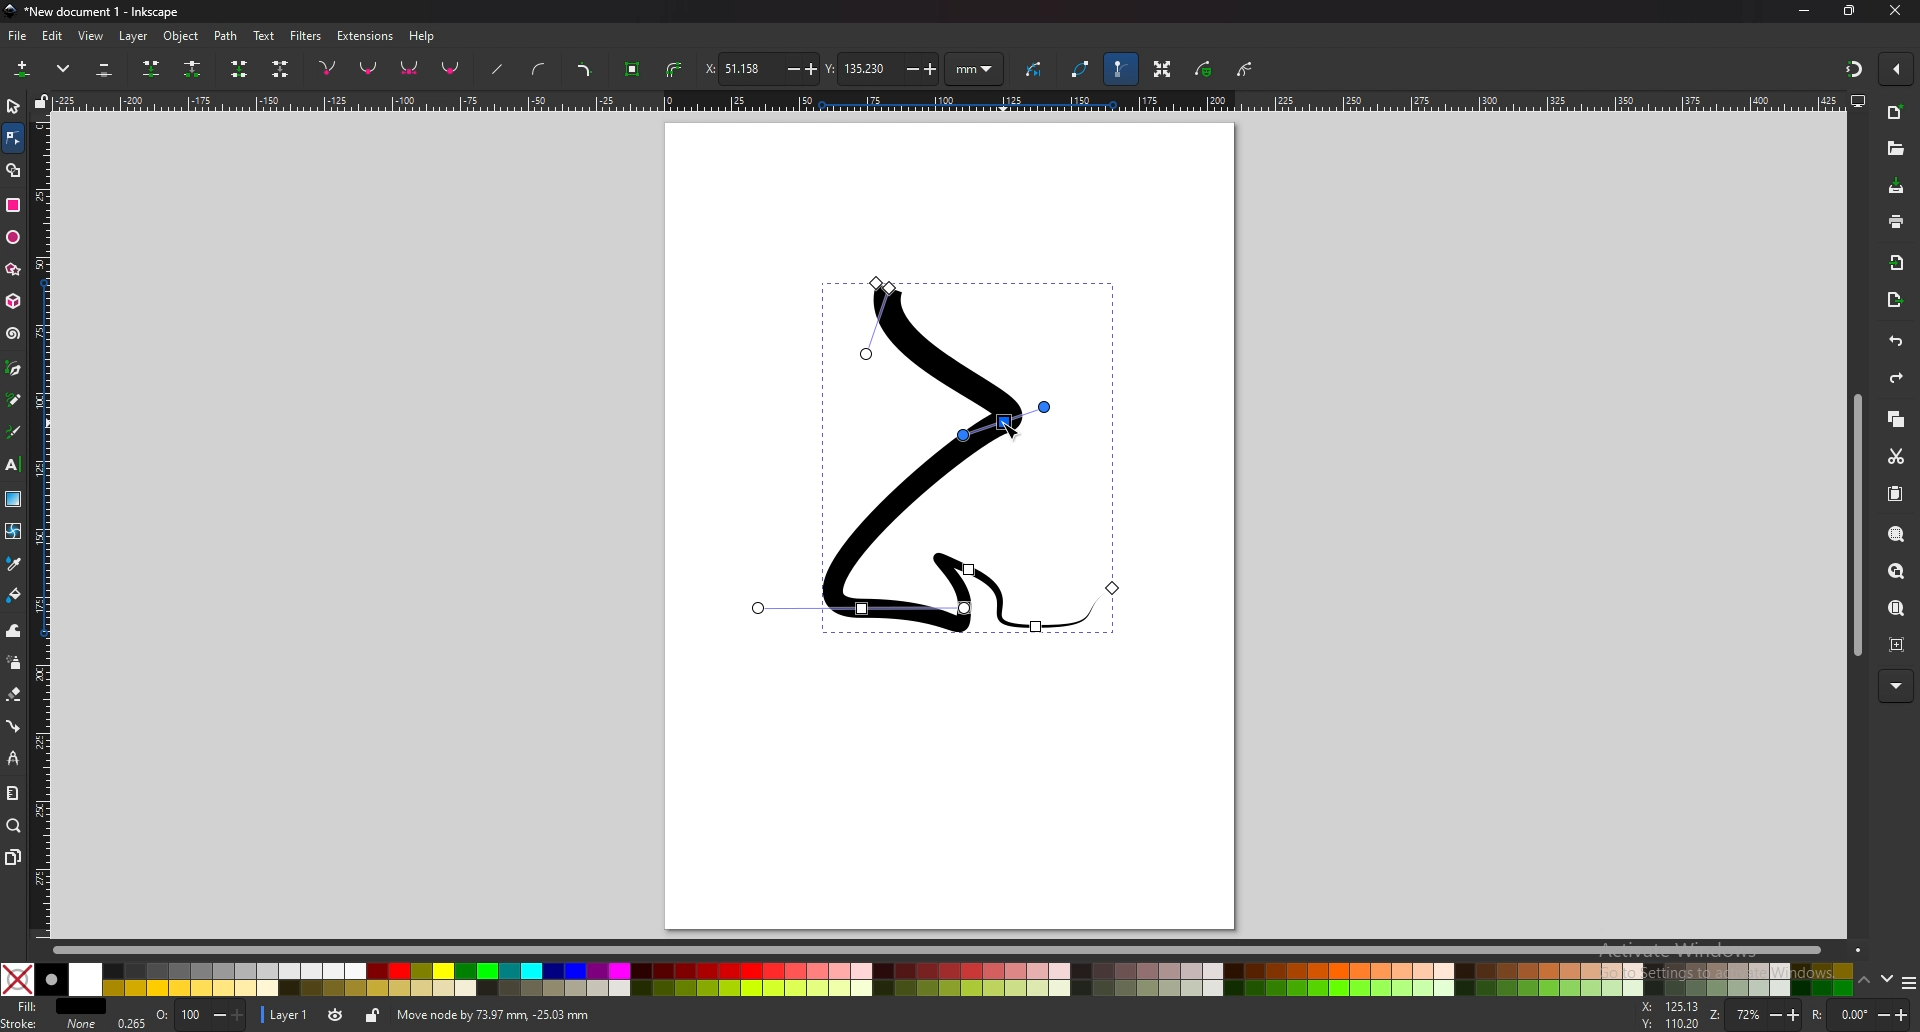 The height and width of the screenshot is (1032, 1920). I want to click on options, so click(1908, 985).